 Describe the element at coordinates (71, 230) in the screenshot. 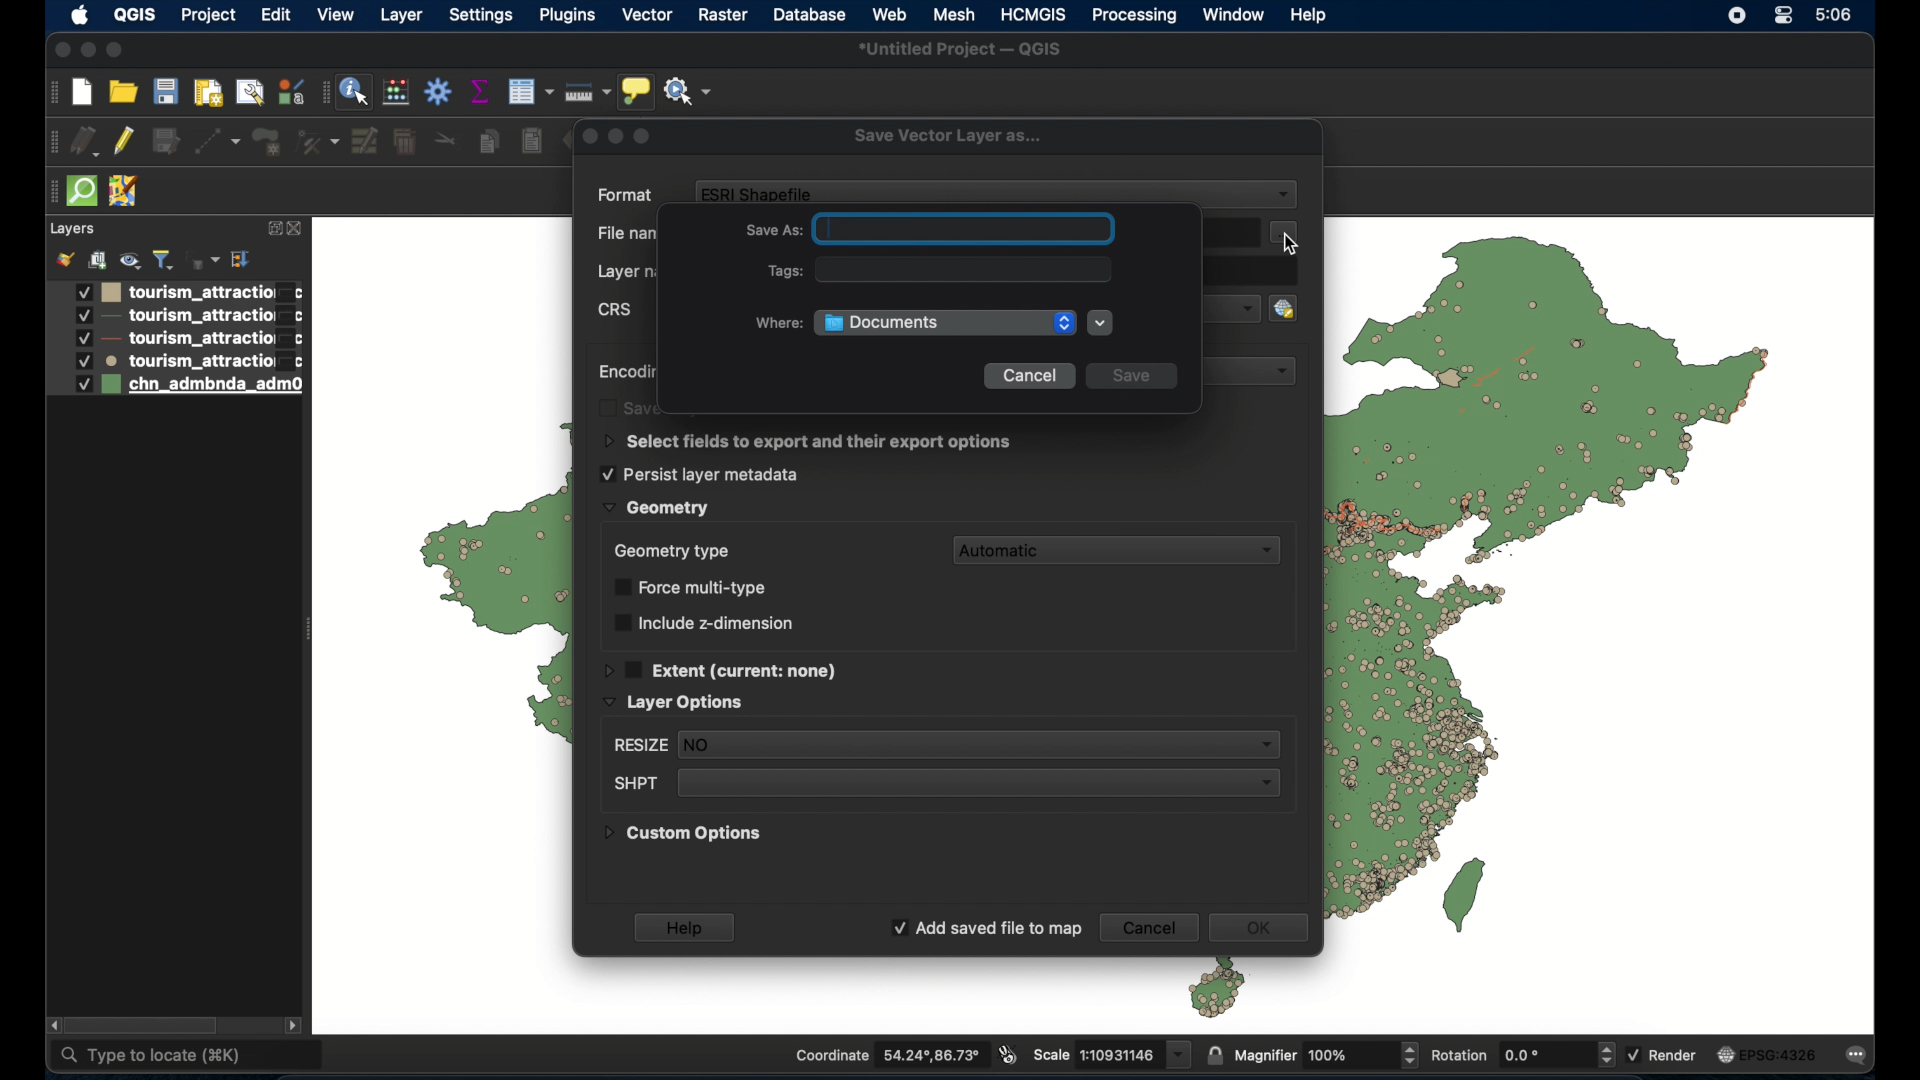

I see `layer` at that location.